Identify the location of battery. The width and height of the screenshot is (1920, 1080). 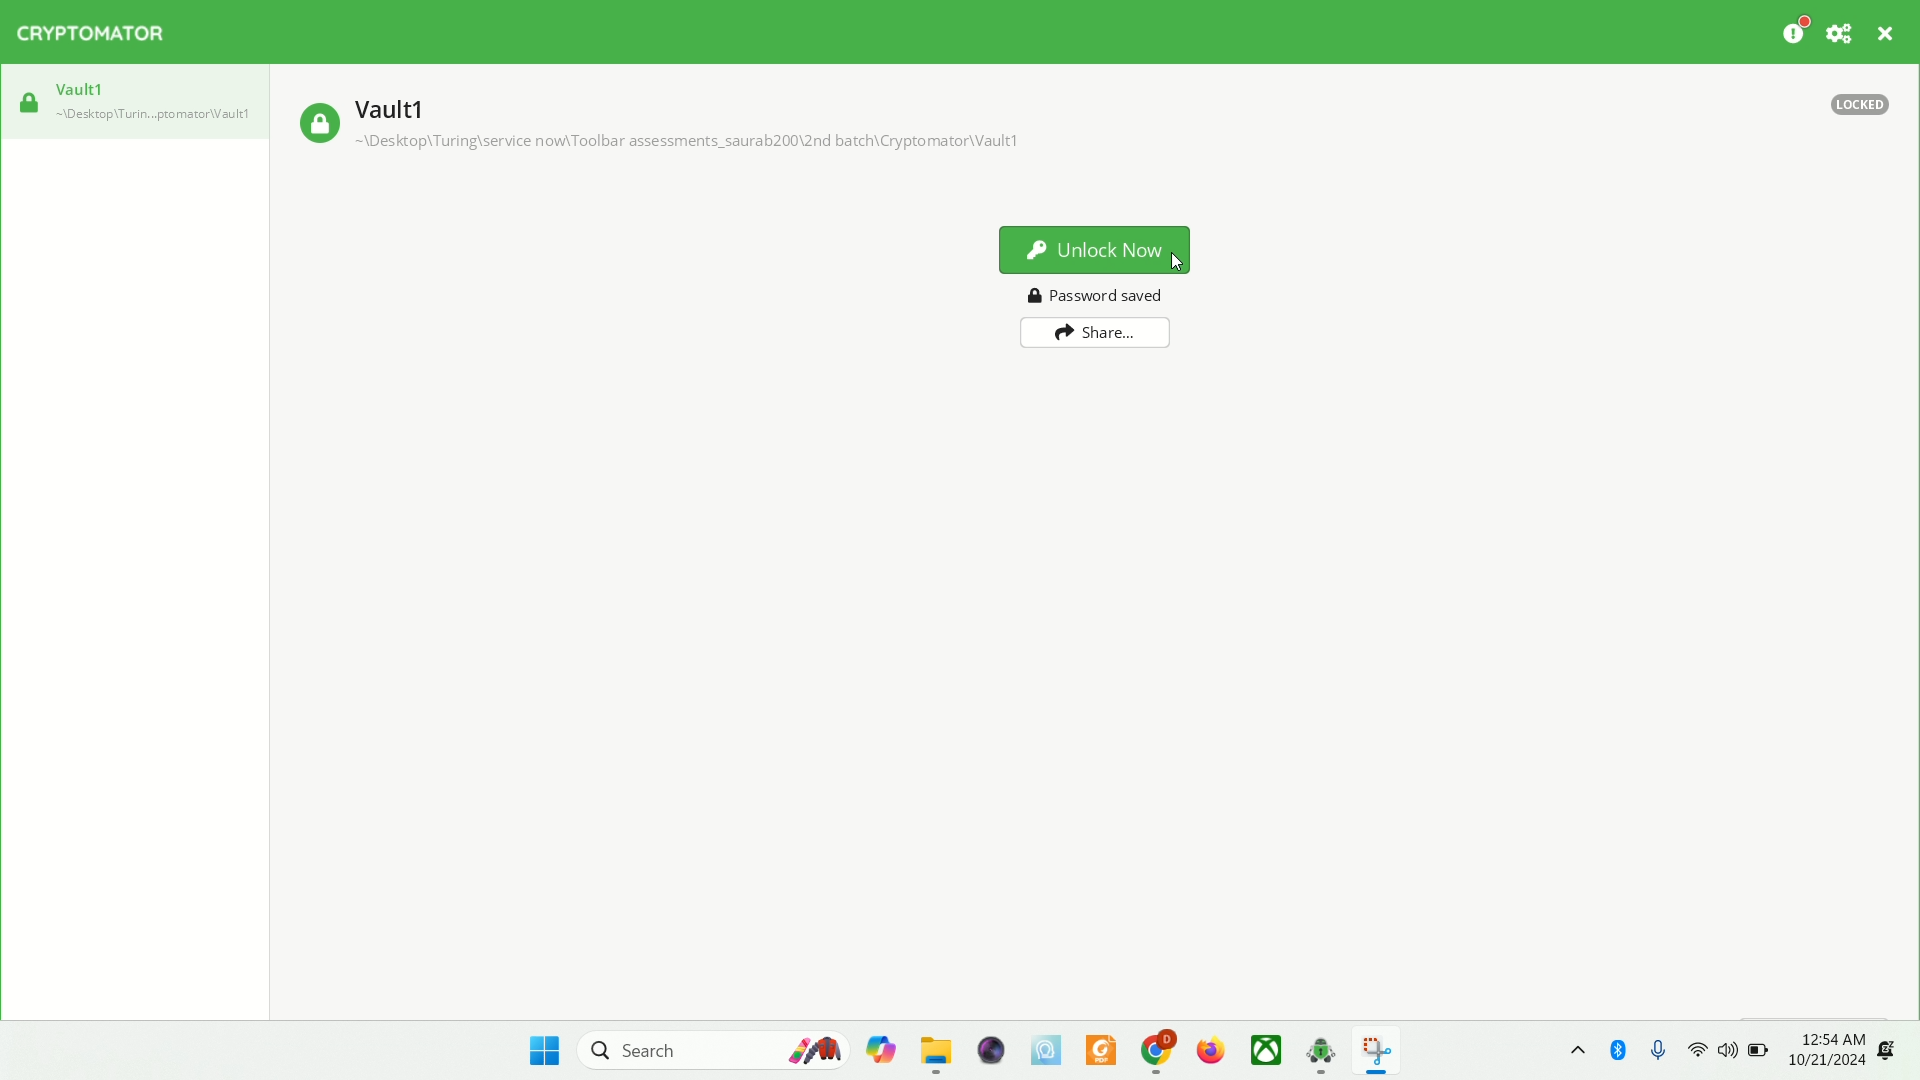
(1759, 1051).